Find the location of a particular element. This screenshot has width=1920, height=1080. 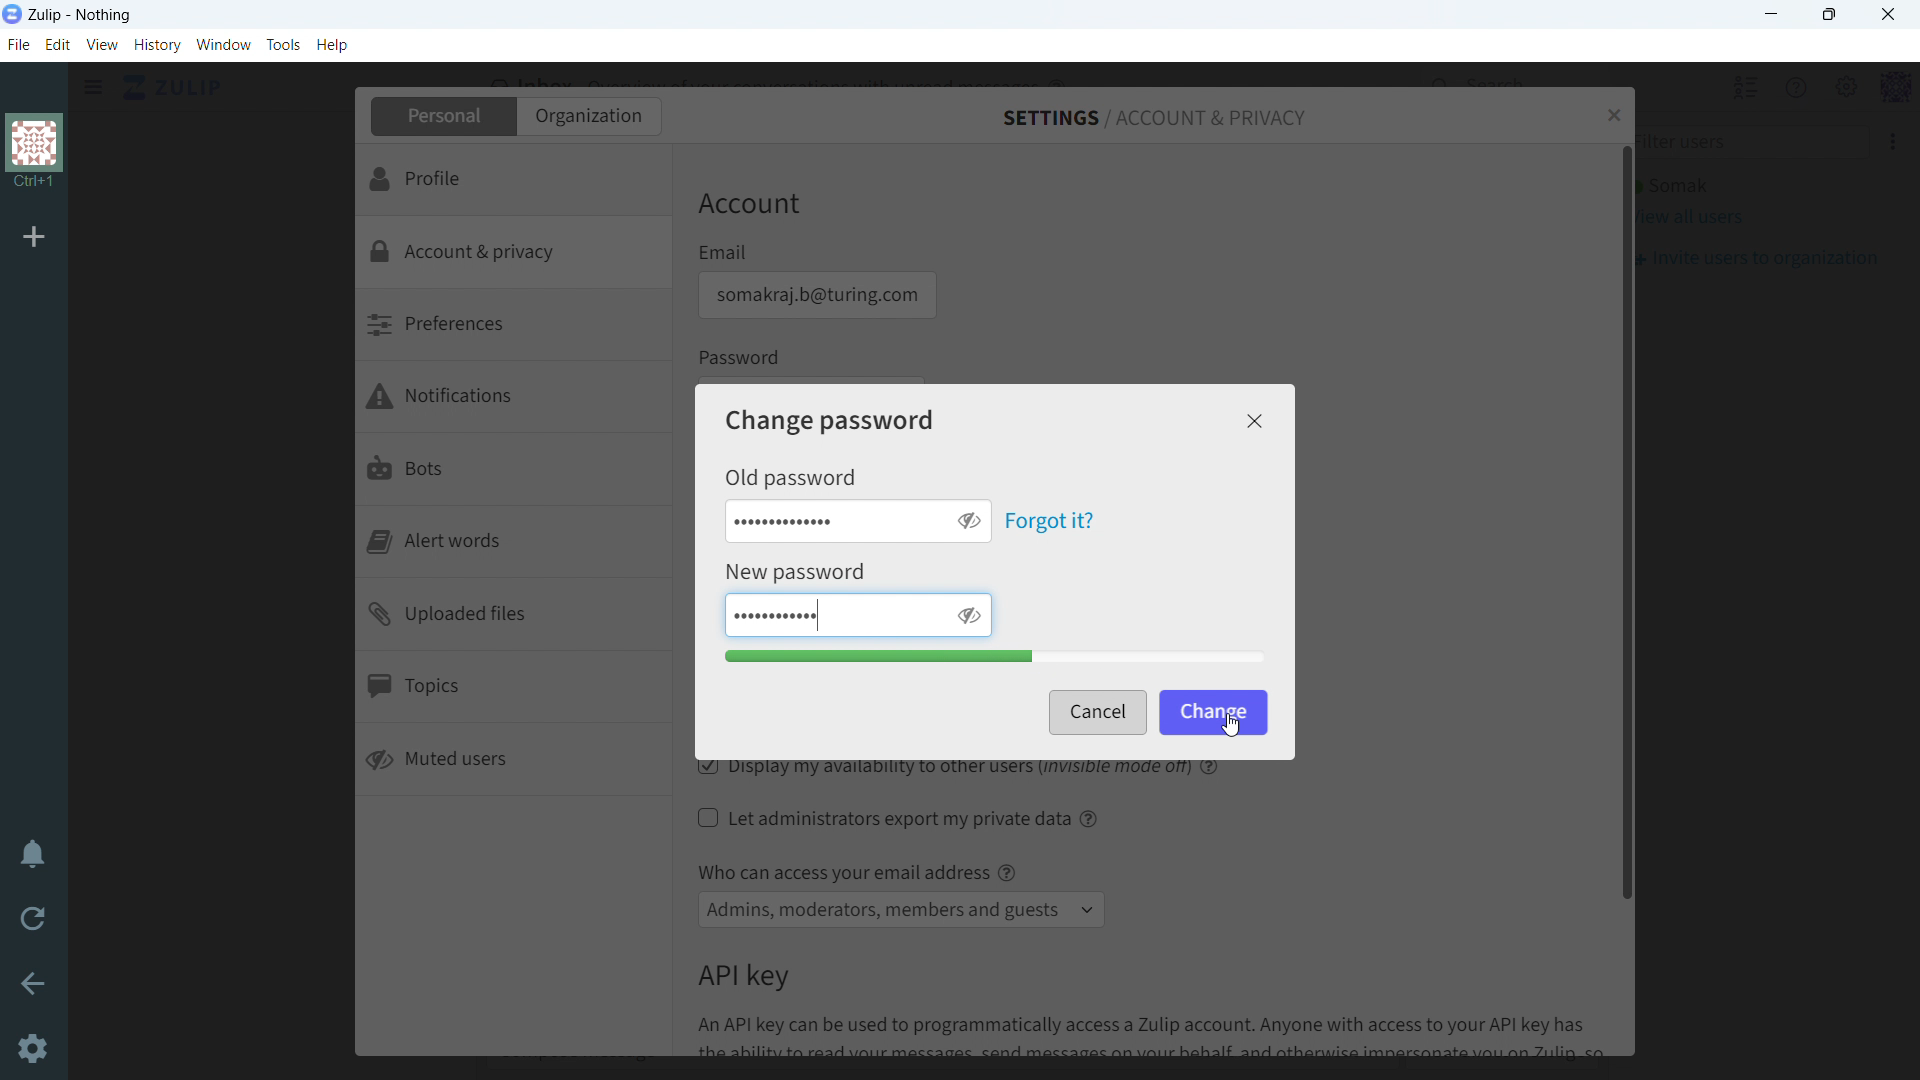

Password is located at coordinates (742, 357).